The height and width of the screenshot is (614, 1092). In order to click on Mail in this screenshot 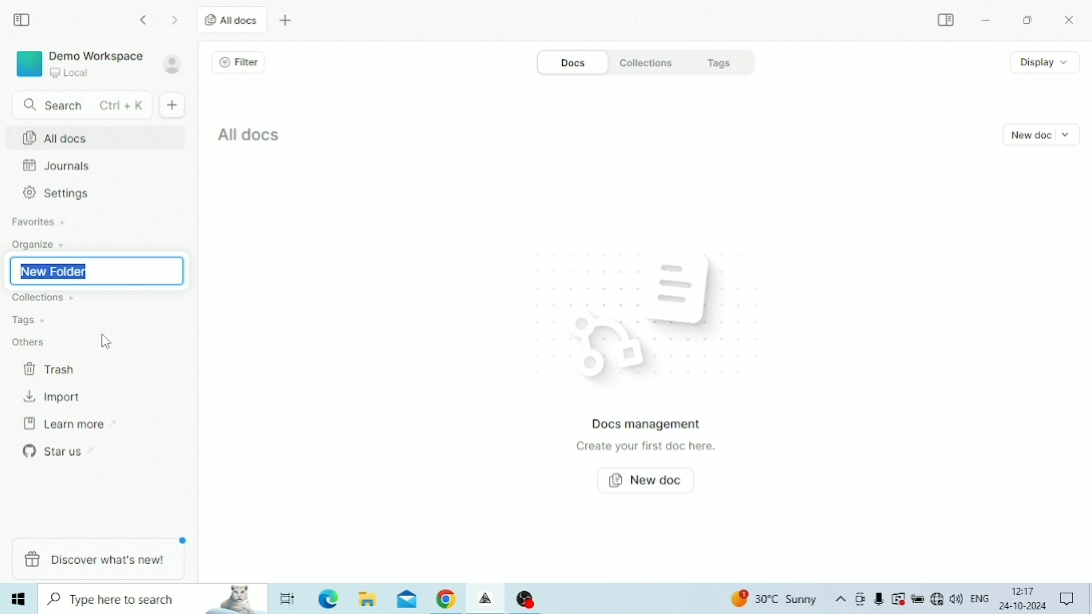, I will do `click(407, 600)`.